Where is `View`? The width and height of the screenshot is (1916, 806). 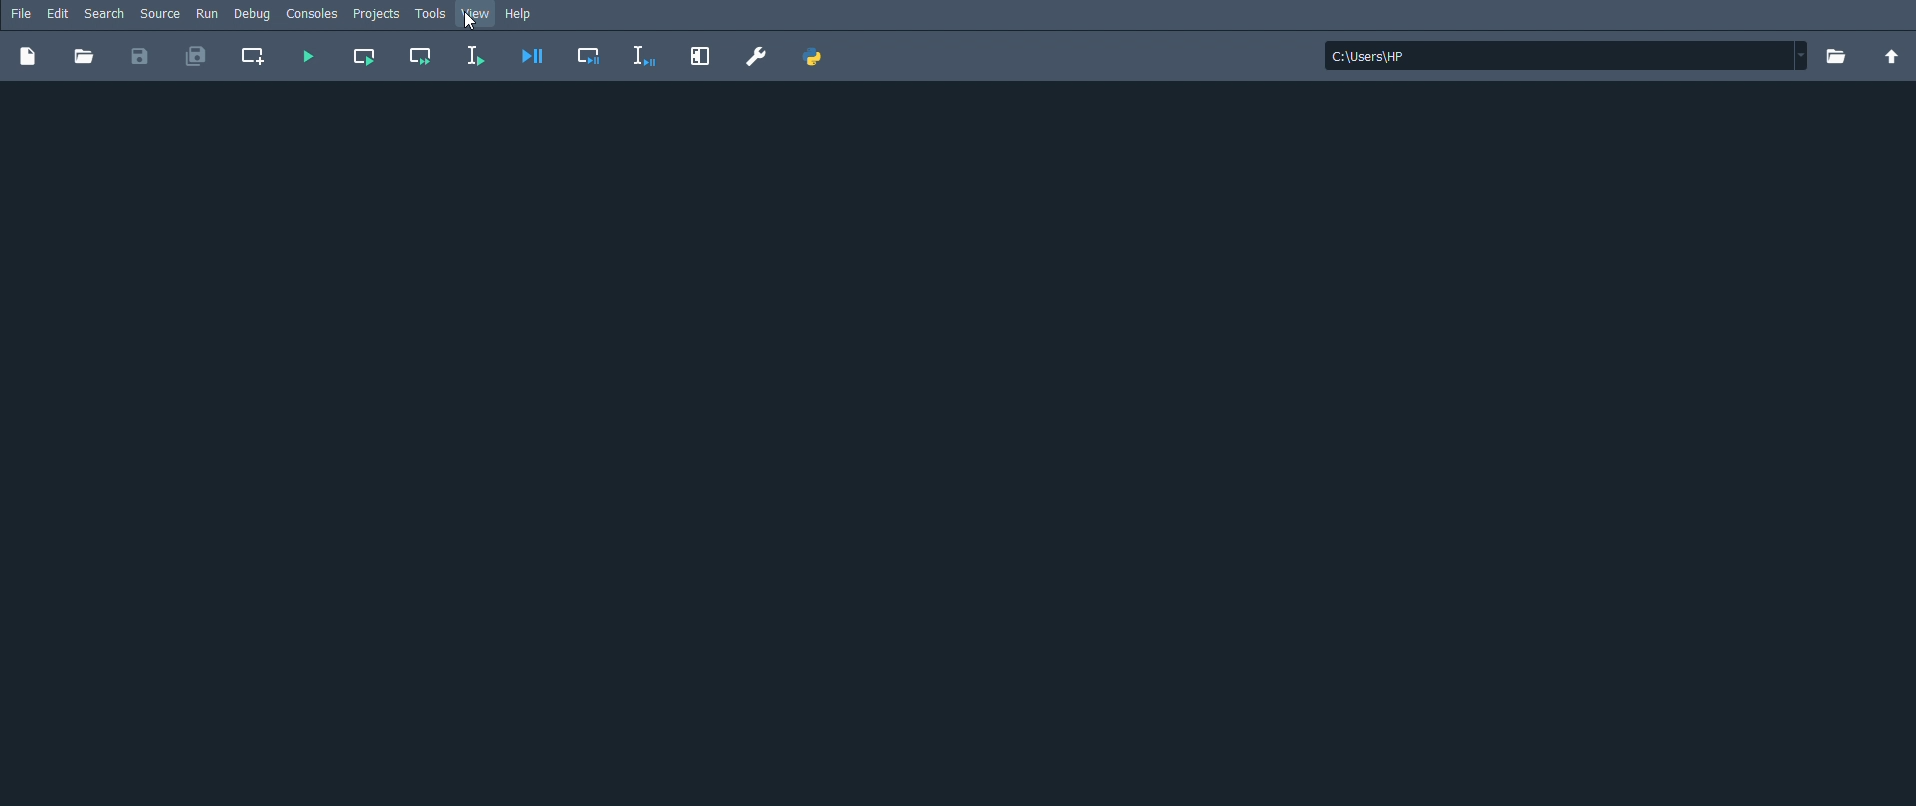 View is located at coordinates (475, 13).